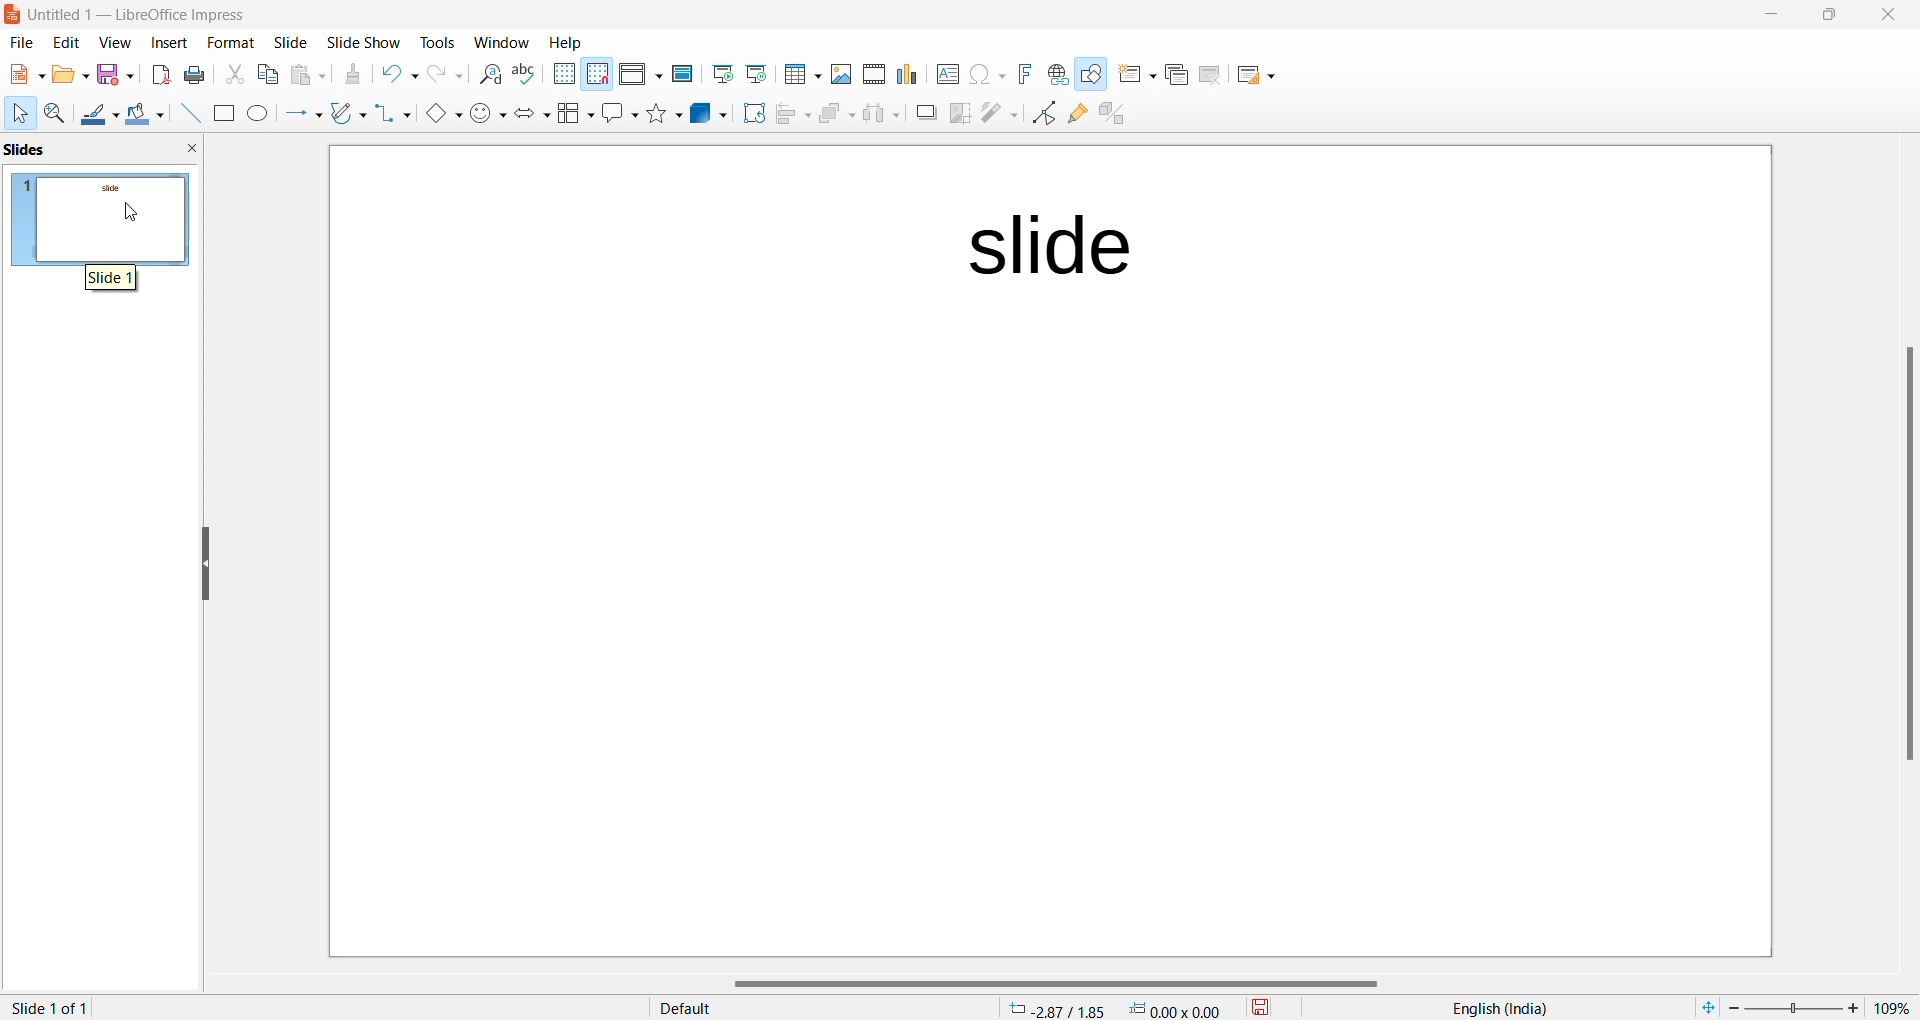 This screenshot has width=1920, height=1020. What do you see at coordinates (1051, 983) in the screenshot?
I see `horizontal scrollbar` at bounding box center [1051, 983].